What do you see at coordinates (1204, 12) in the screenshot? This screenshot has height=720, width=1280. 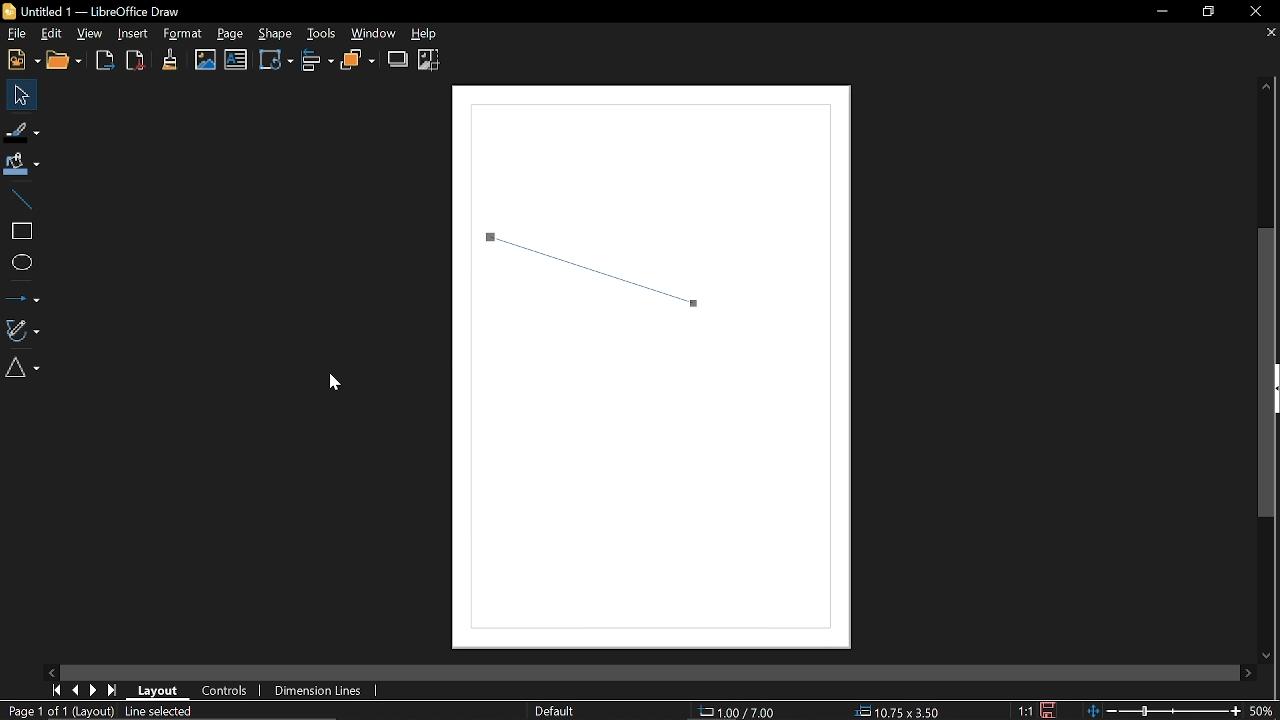 I see `Restore down` at bounding box center [1204, 12].